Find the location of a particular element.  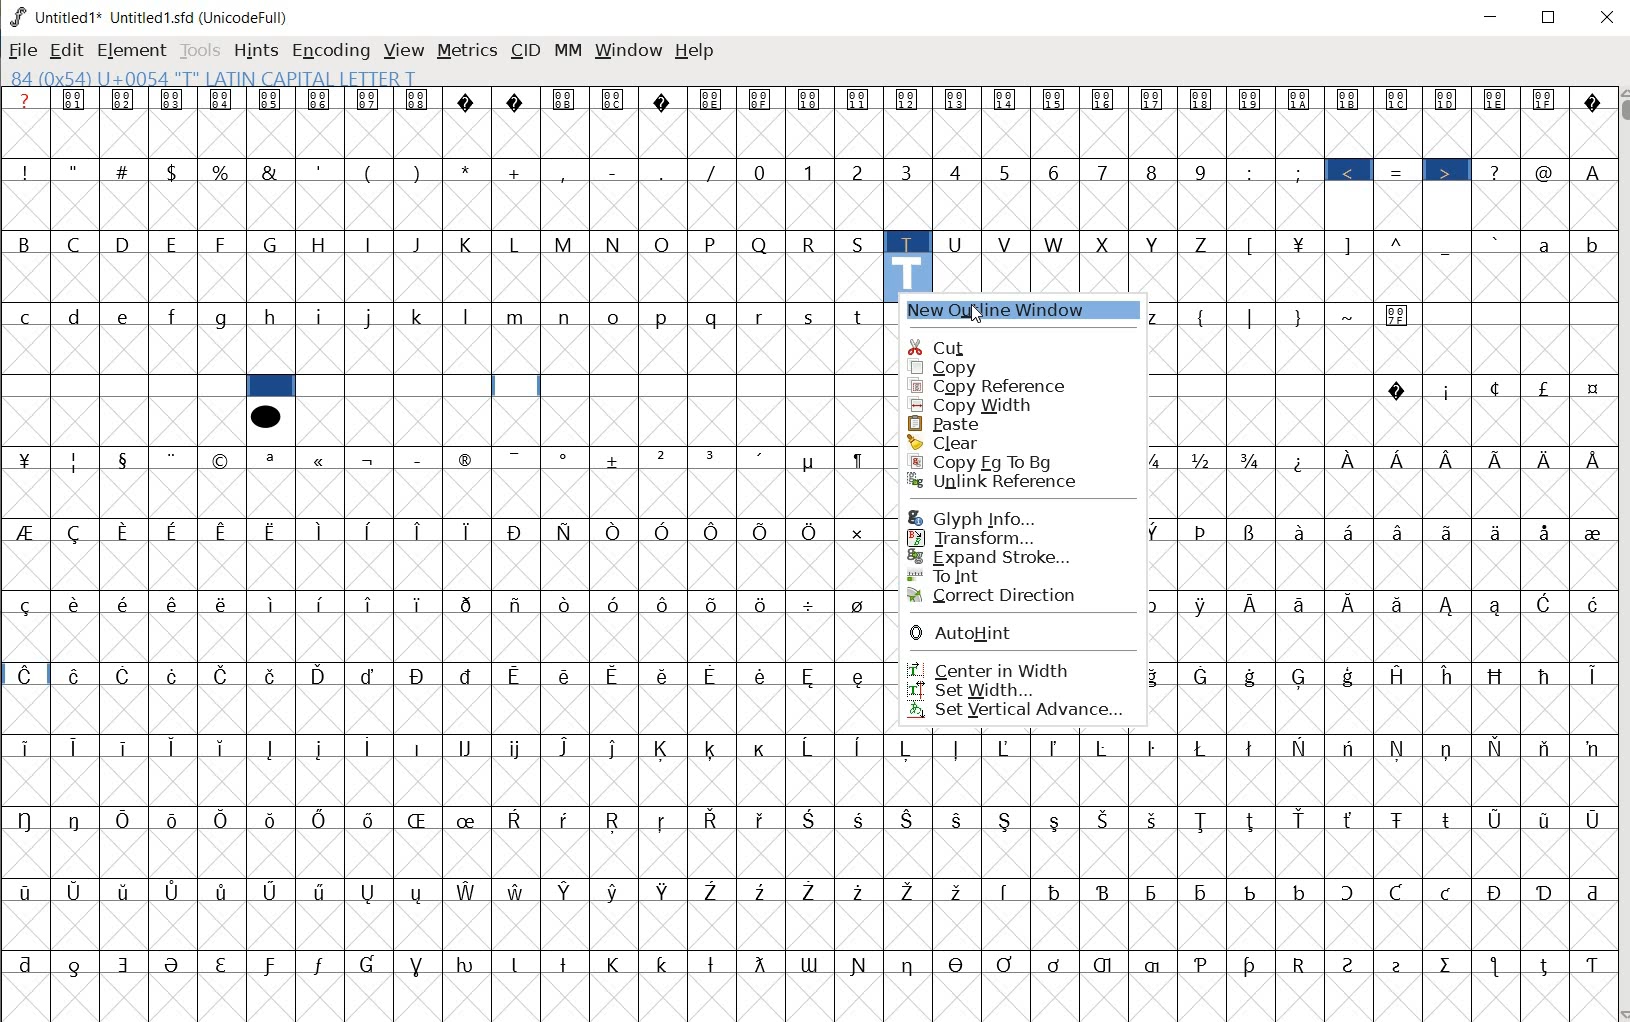

Symbol is located at coordinates (1351, 531).